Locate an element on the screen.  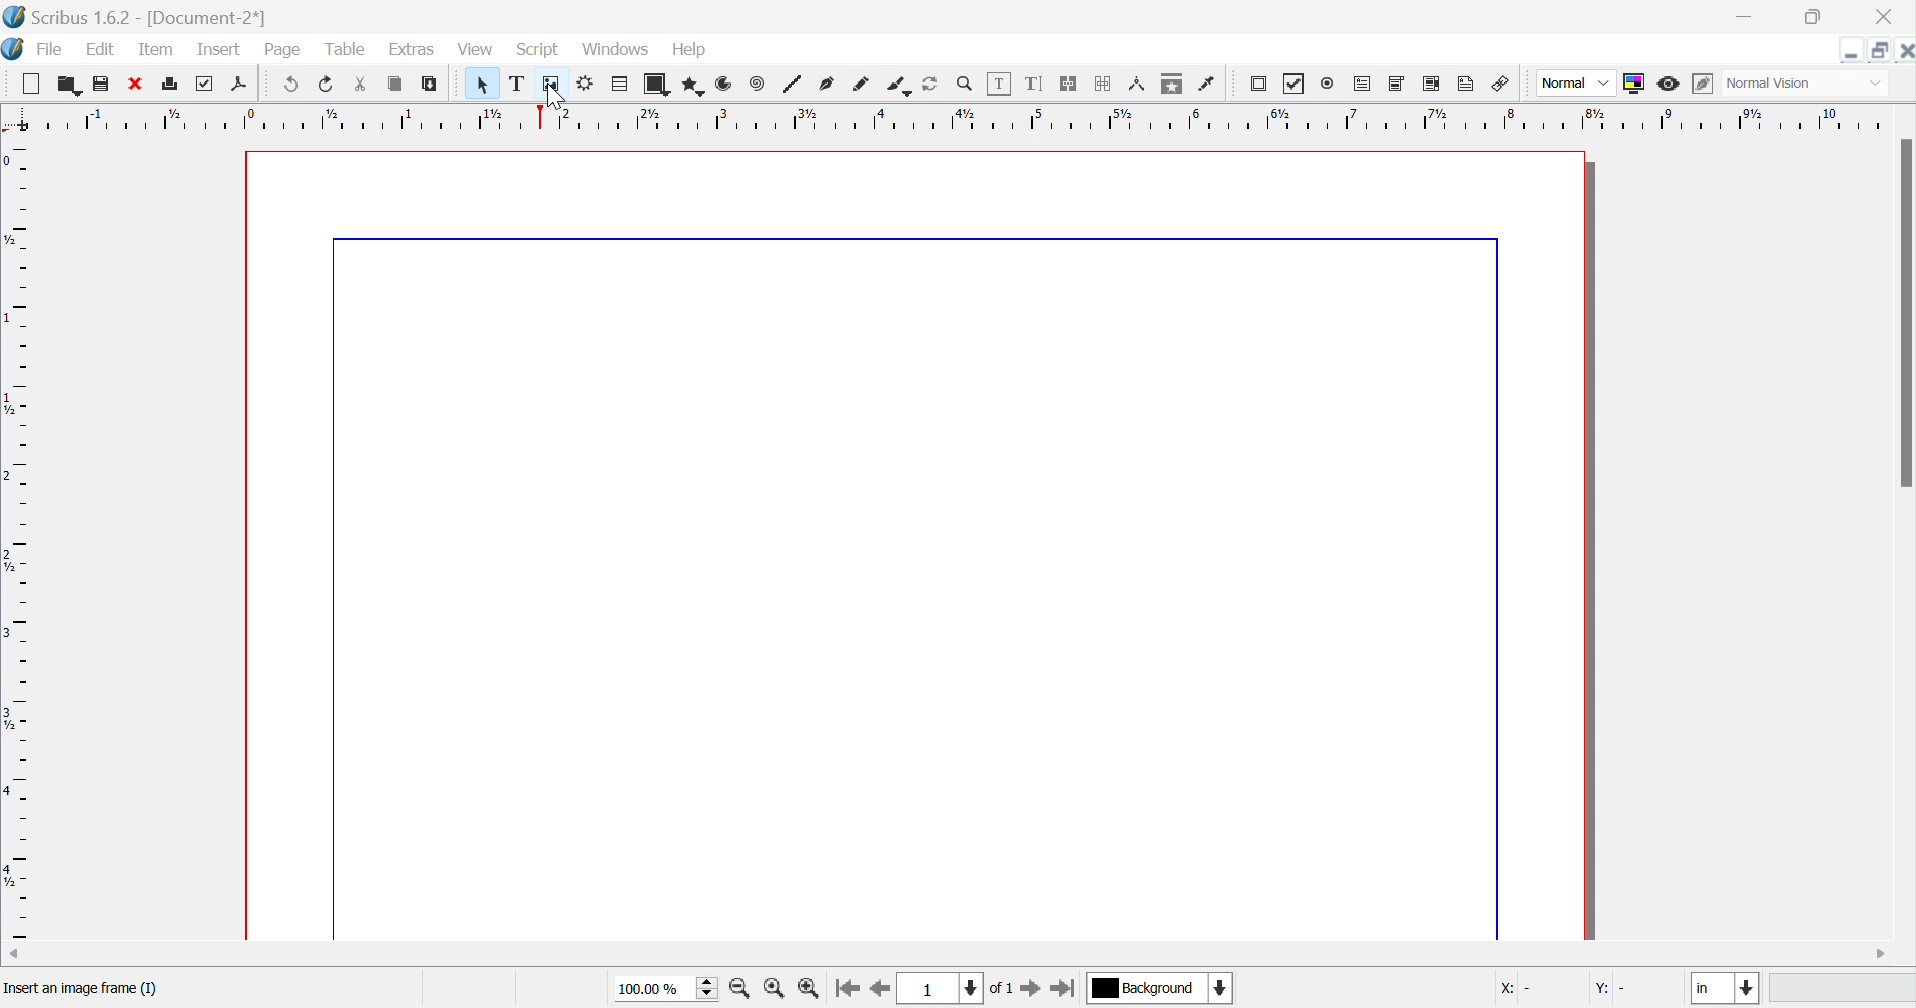
cursor is located at coordinates (552, 99).